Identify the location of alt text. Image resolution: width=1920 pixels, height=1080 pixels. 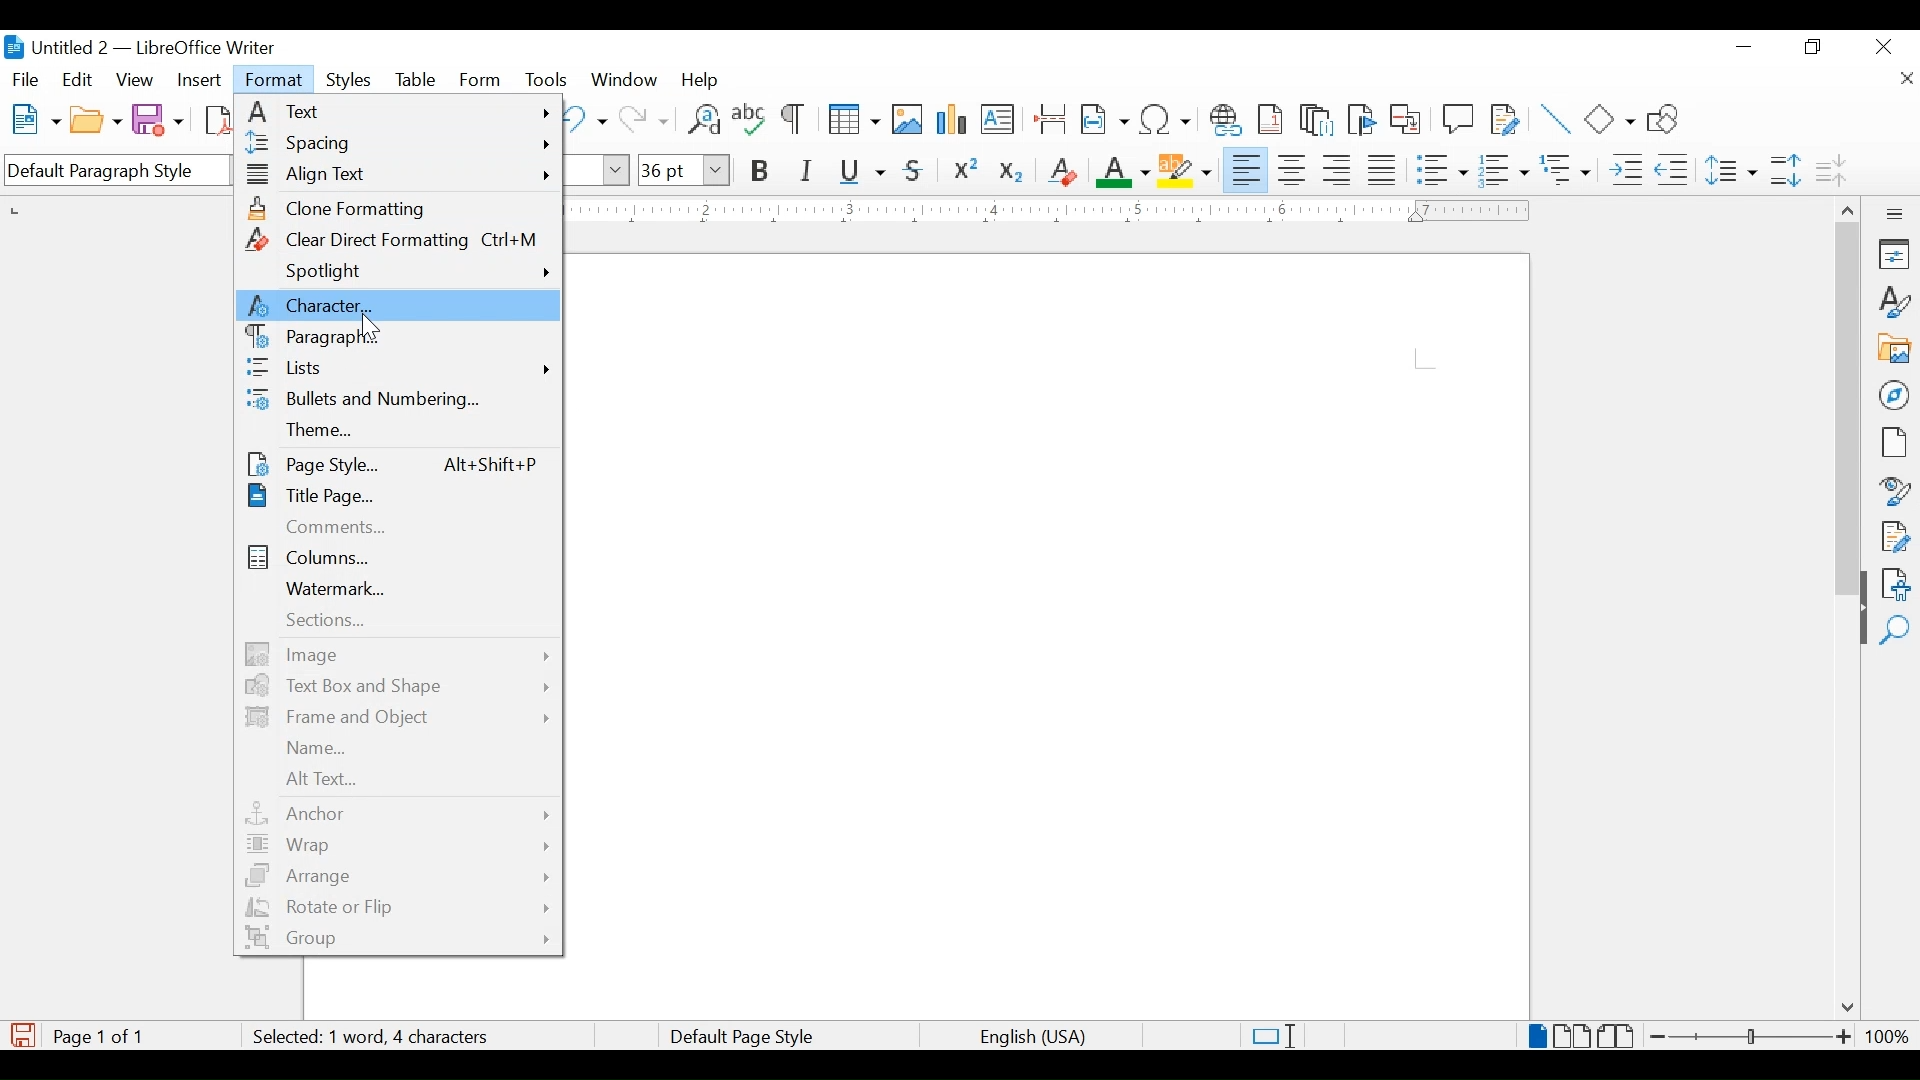
(320, 779).